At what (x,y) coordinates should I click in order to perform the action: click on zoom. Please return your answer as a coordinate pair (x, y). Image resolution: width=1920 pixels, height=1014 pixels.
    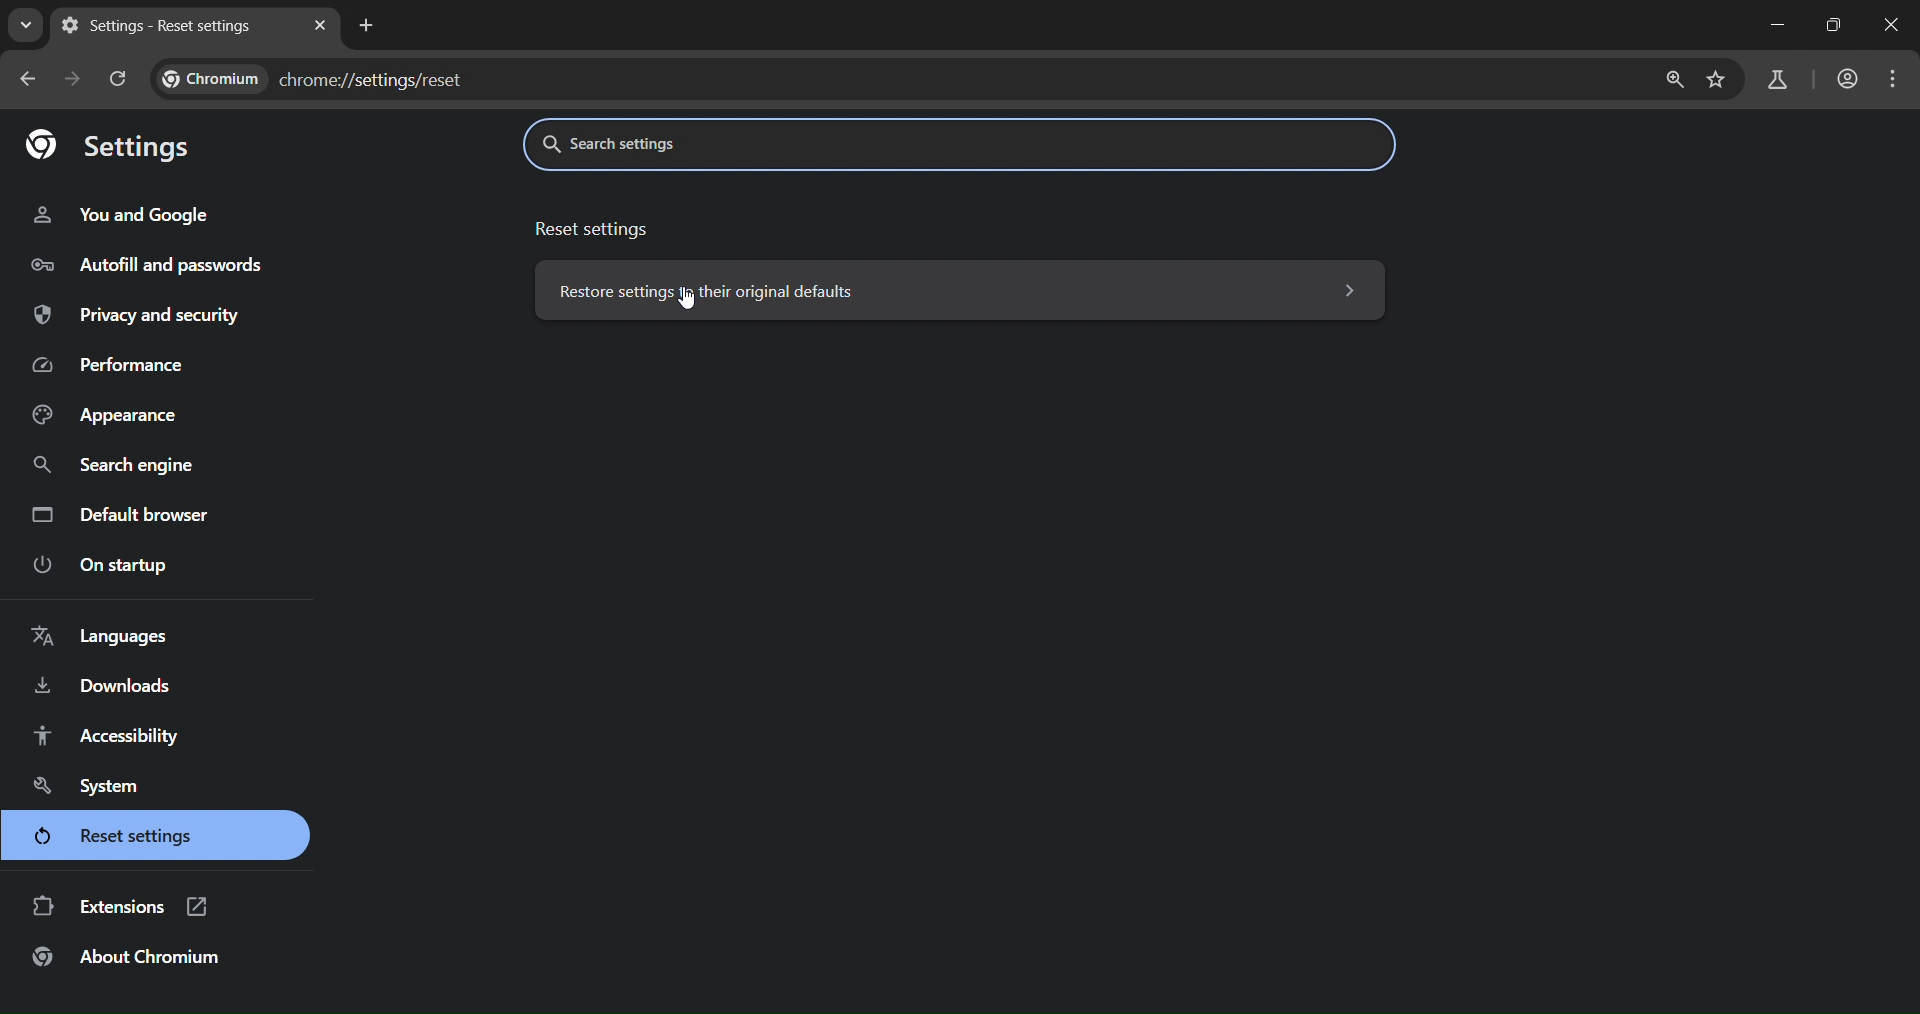
    Looking at the image, I should click on (1673, 80).